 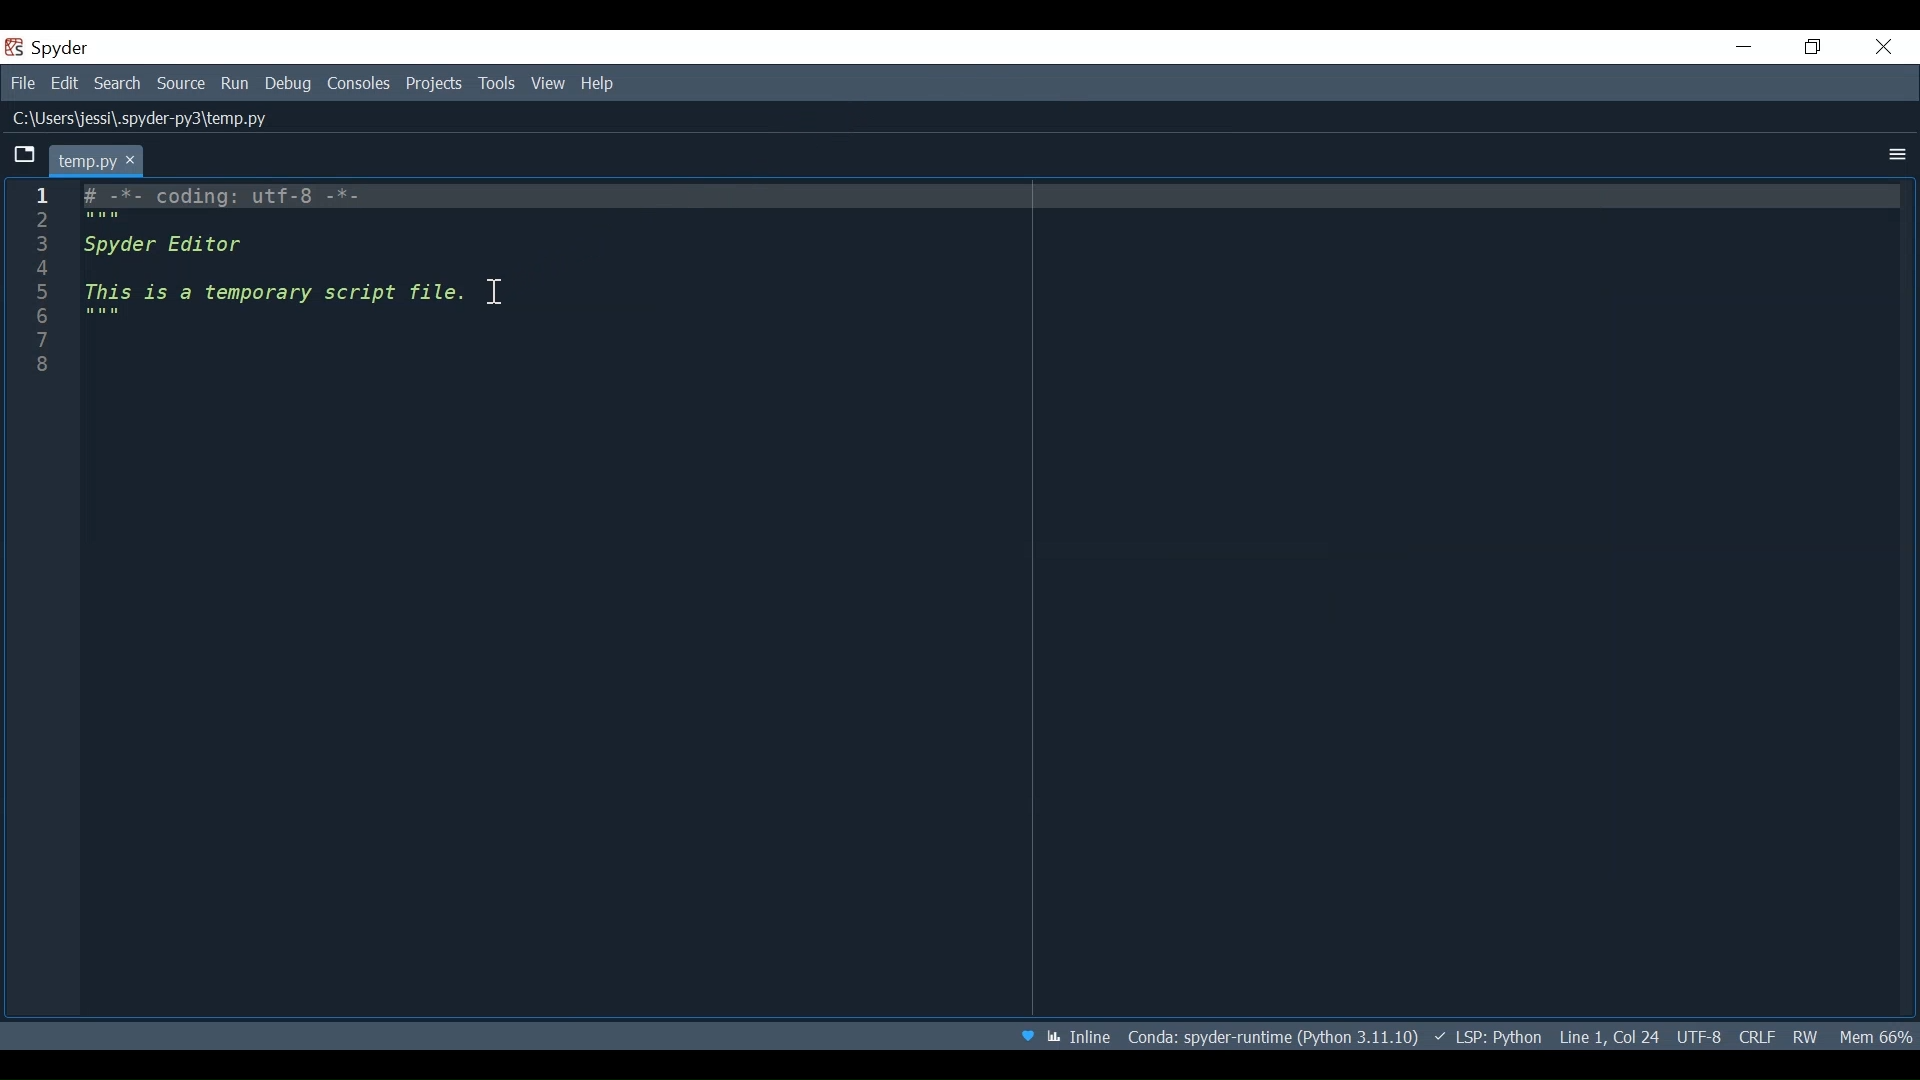 What do you see at coordinates (22, 85) in the screenshot?
I see `File` at bounding box center [22, 85].